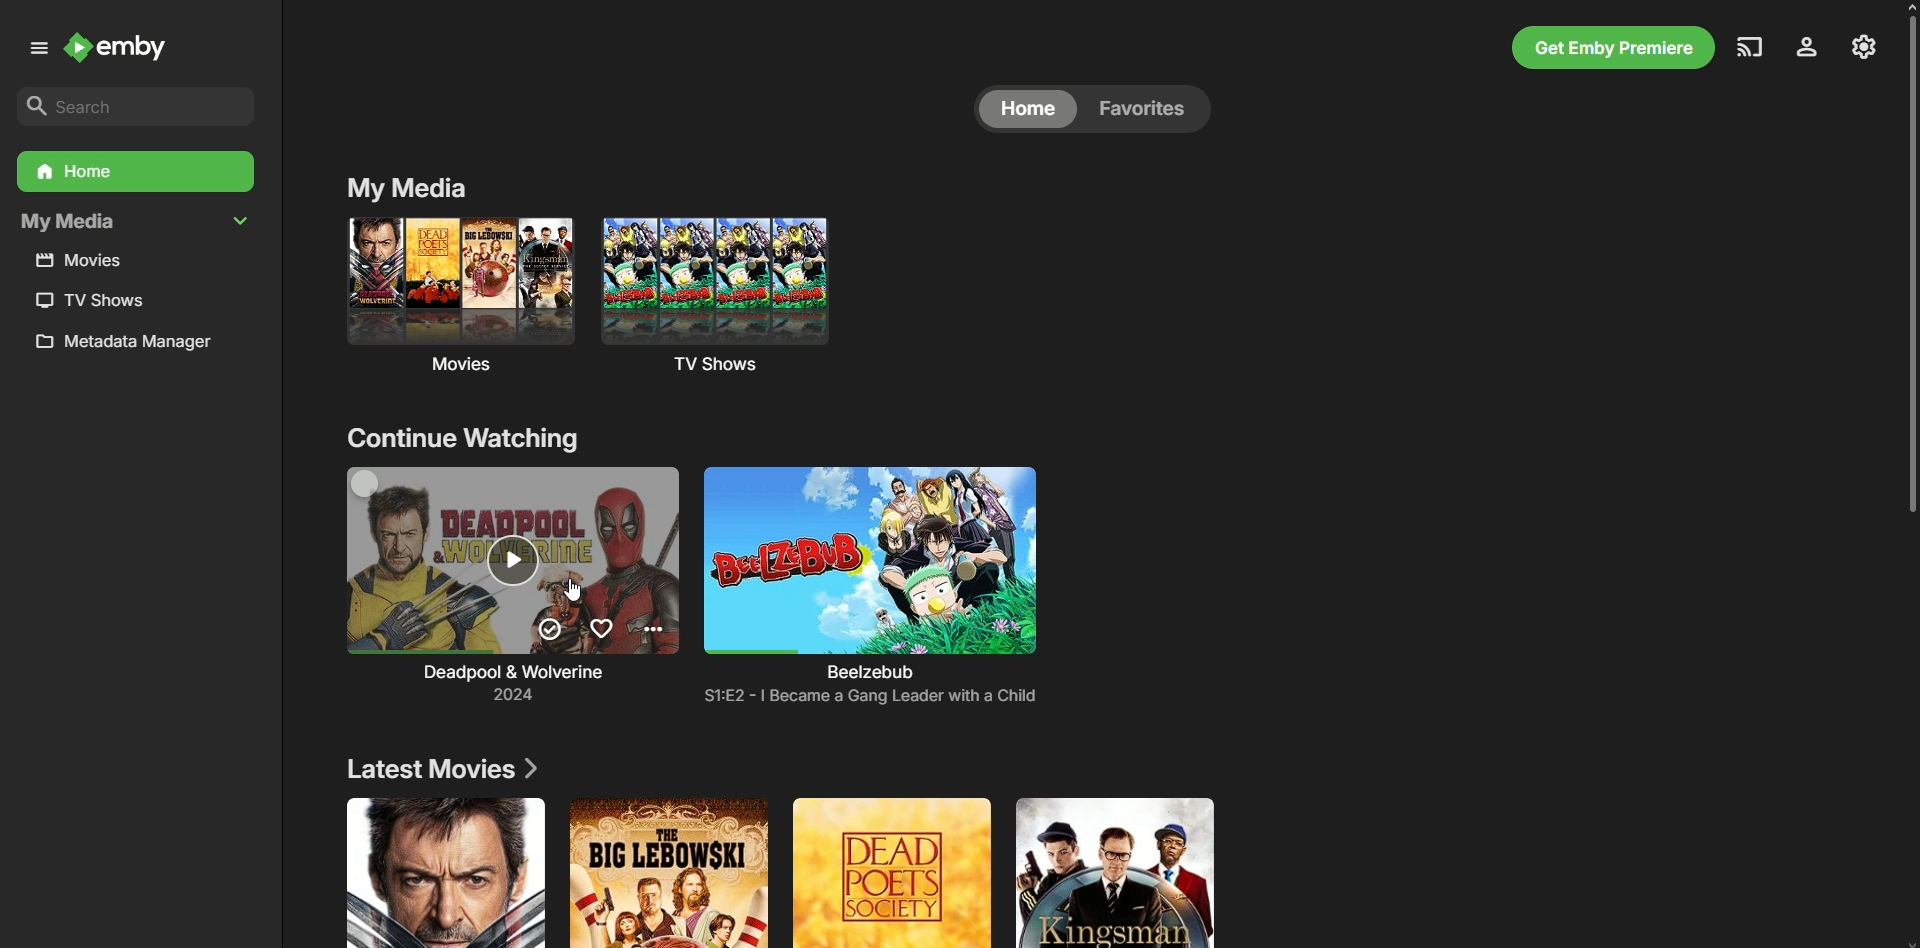  What do you see at coordinates (128, 51) in the screenshot?
I see `Emby` at bounding box center [128, 51].